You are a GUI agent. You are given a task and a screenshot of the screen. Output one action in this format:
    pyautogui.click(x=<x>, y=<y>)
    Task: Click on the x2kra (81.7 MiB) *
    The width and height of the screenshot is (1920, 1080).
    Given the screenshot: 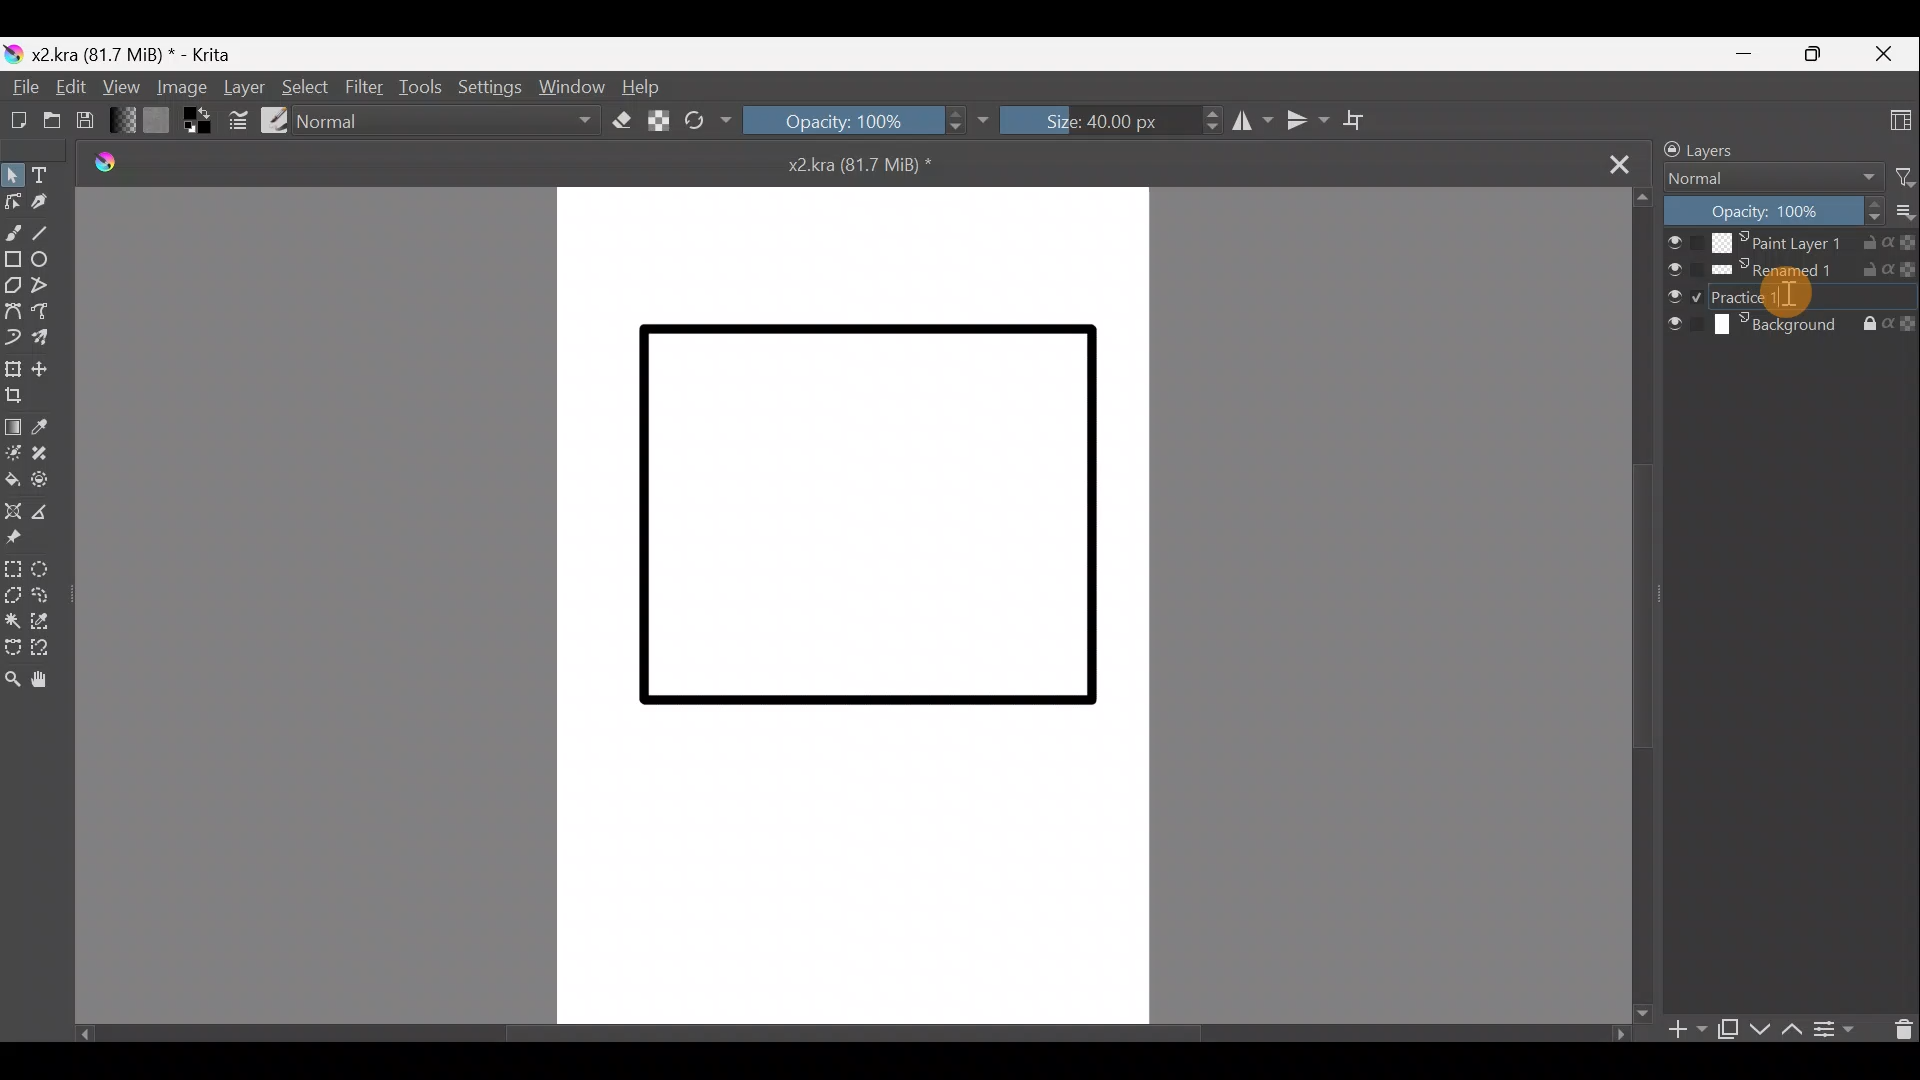 What is the action you would take?
    pyautogui.click(x=865, y=166)
    